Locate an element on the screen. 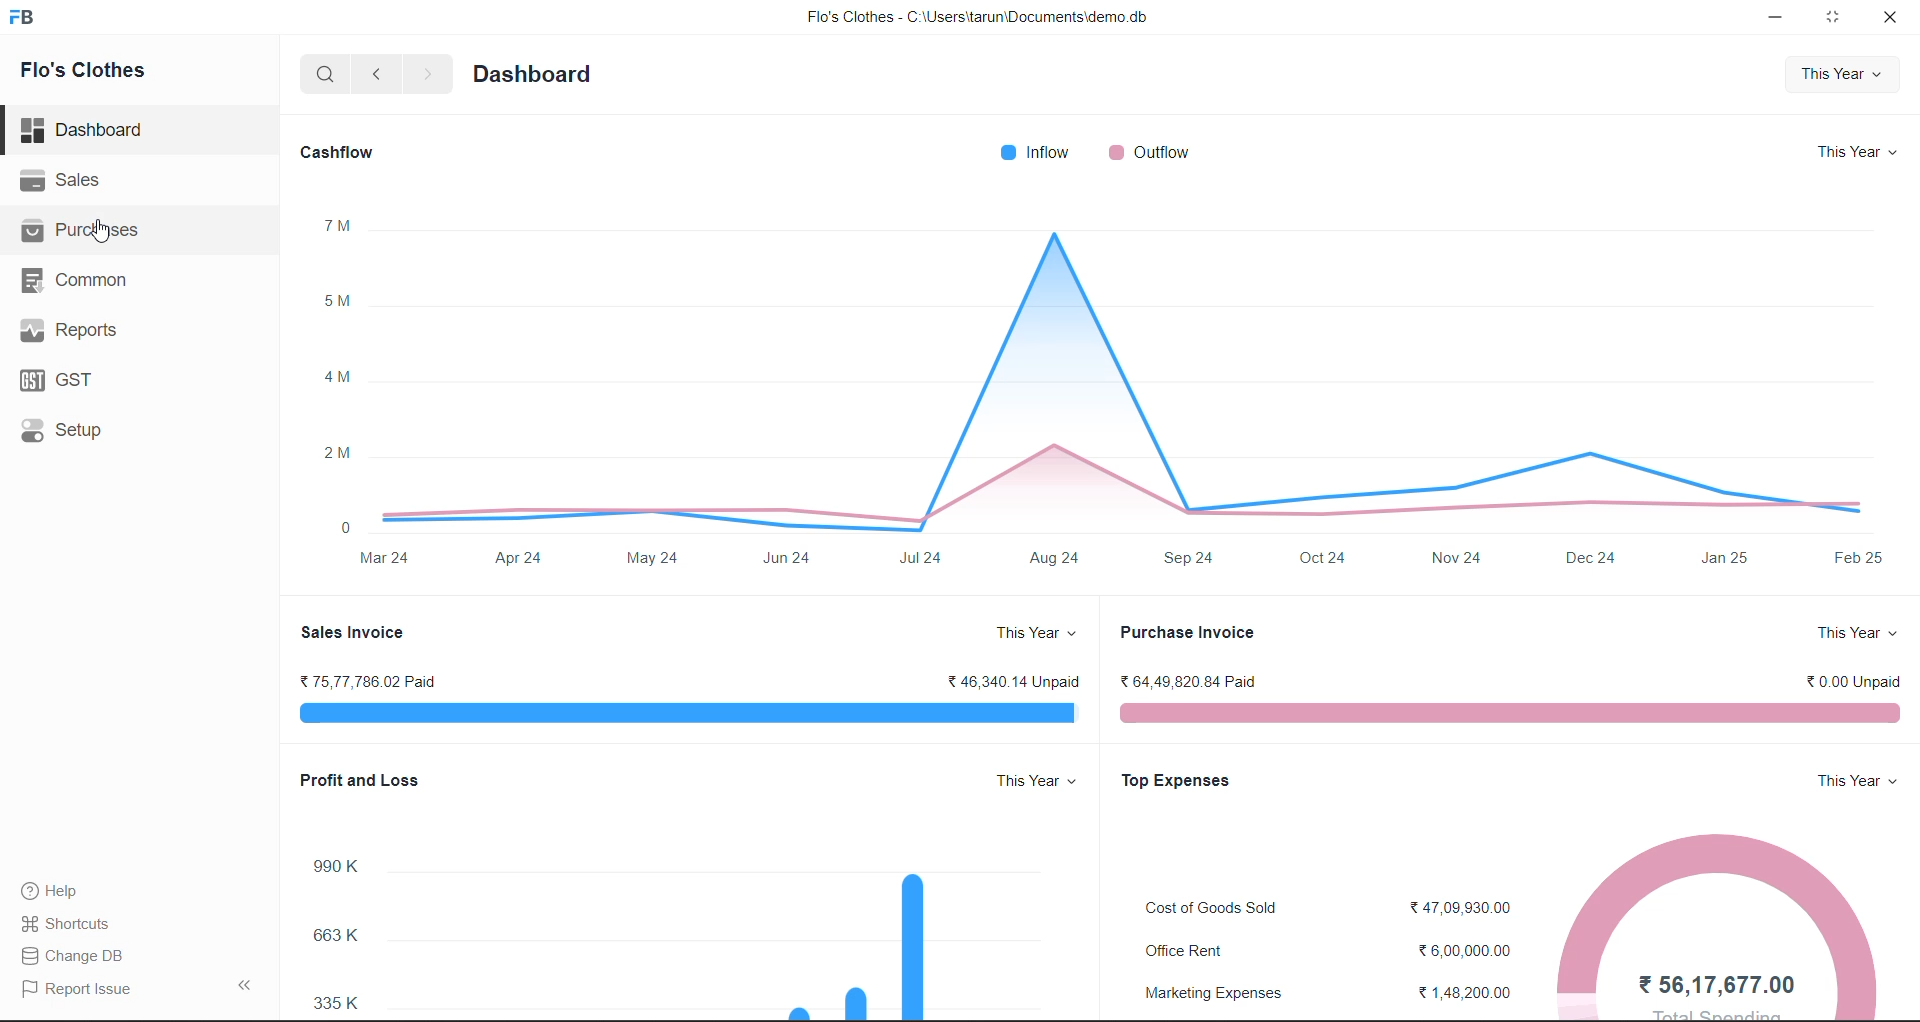 The height and width of the screenshot is (1022, 1920). ₹46,340.14 Unpaid is located at coordinates (1011, 684).